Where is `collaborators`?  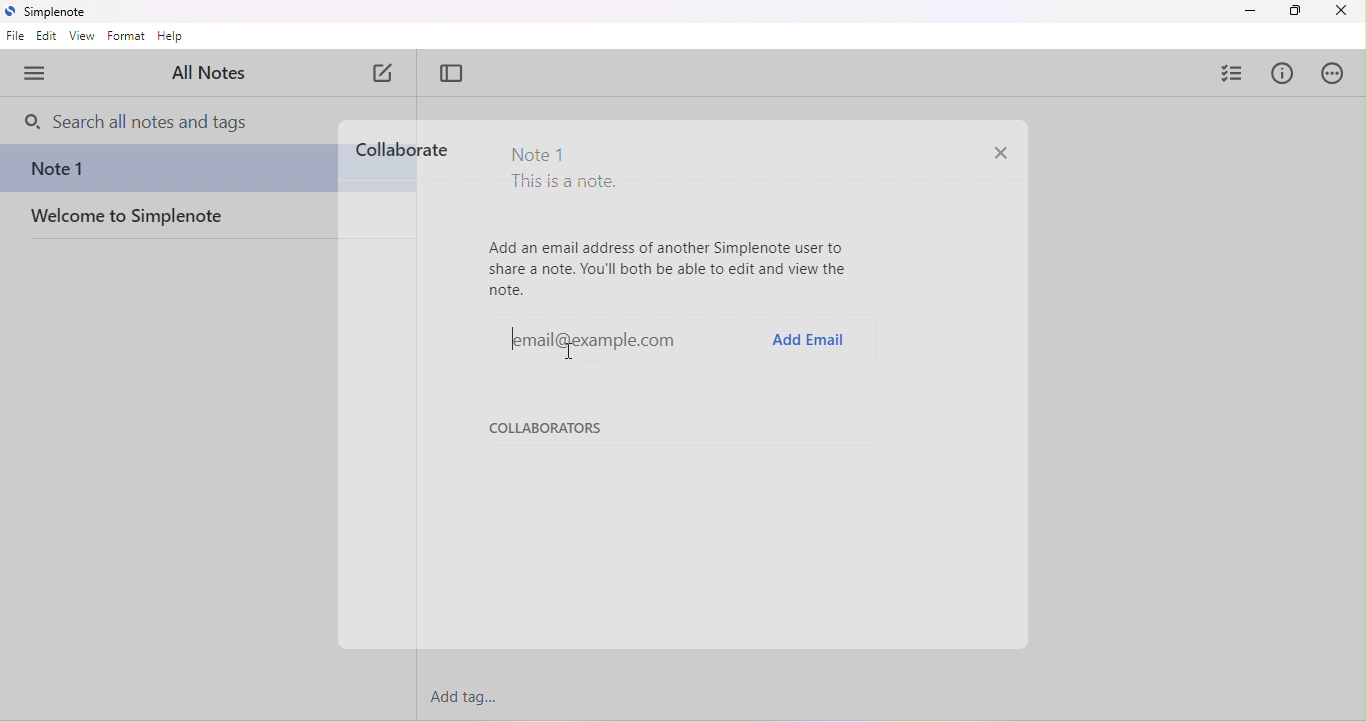 collaborators is located at coordinates (552, 431).